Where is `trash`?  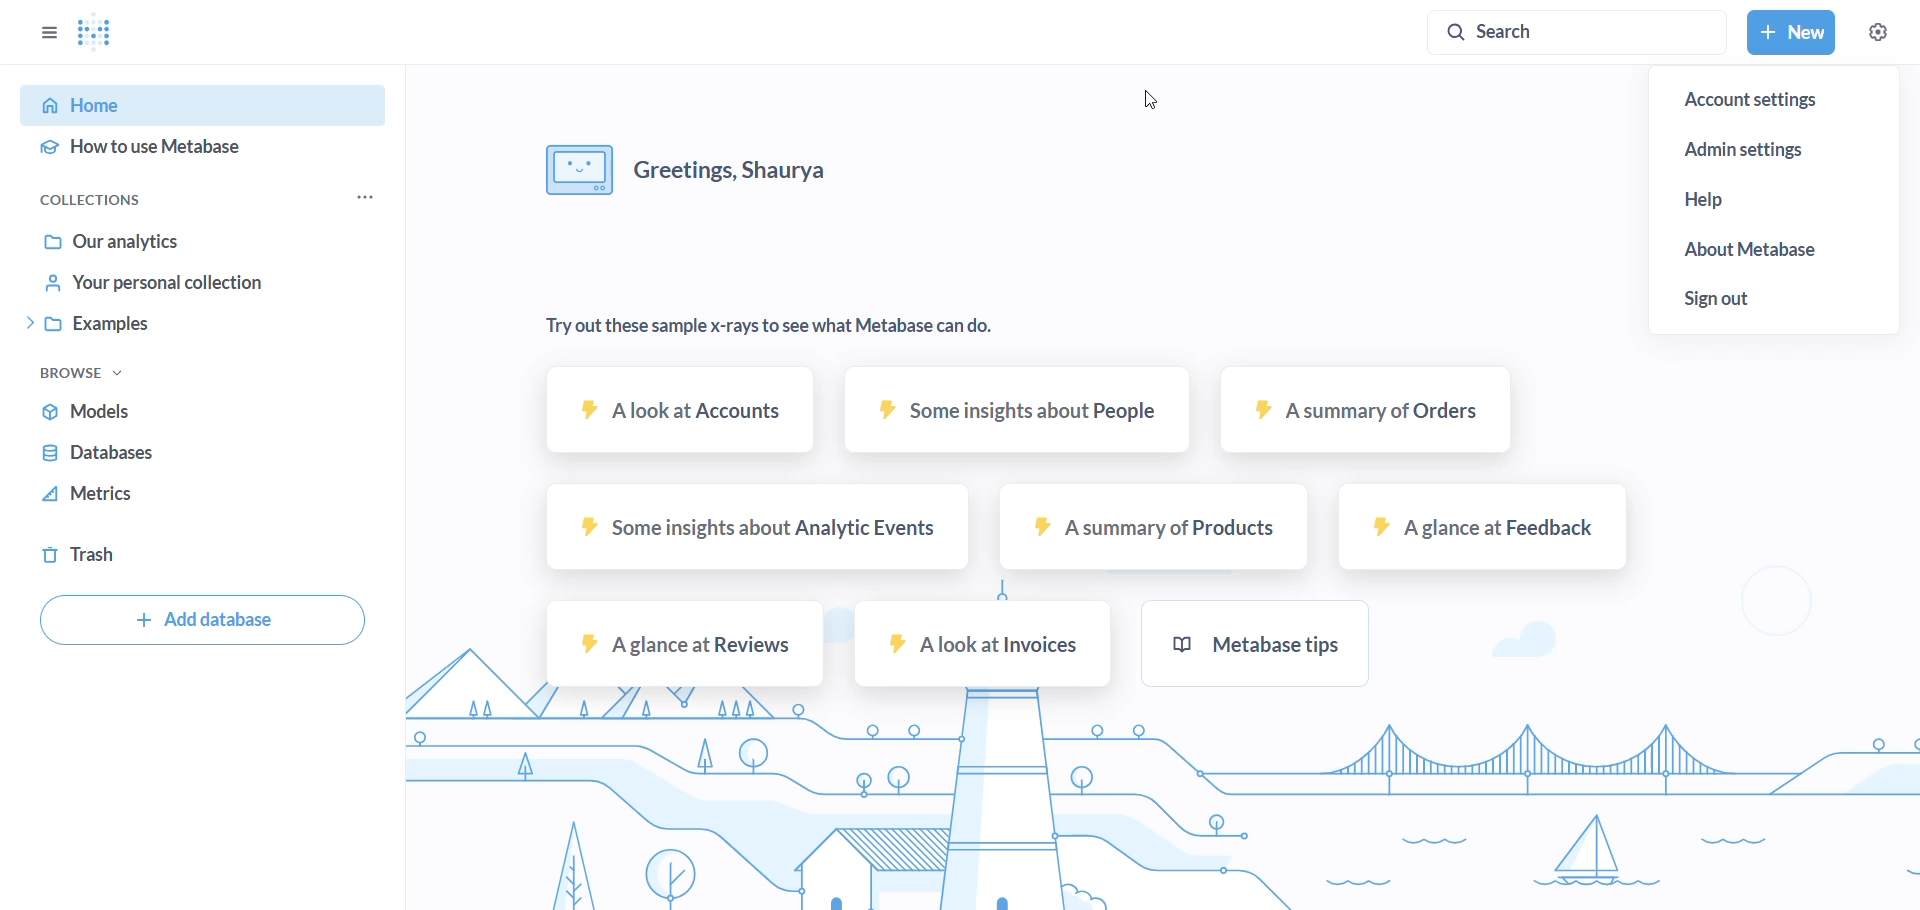 trash is located at coordinates (95, 554).